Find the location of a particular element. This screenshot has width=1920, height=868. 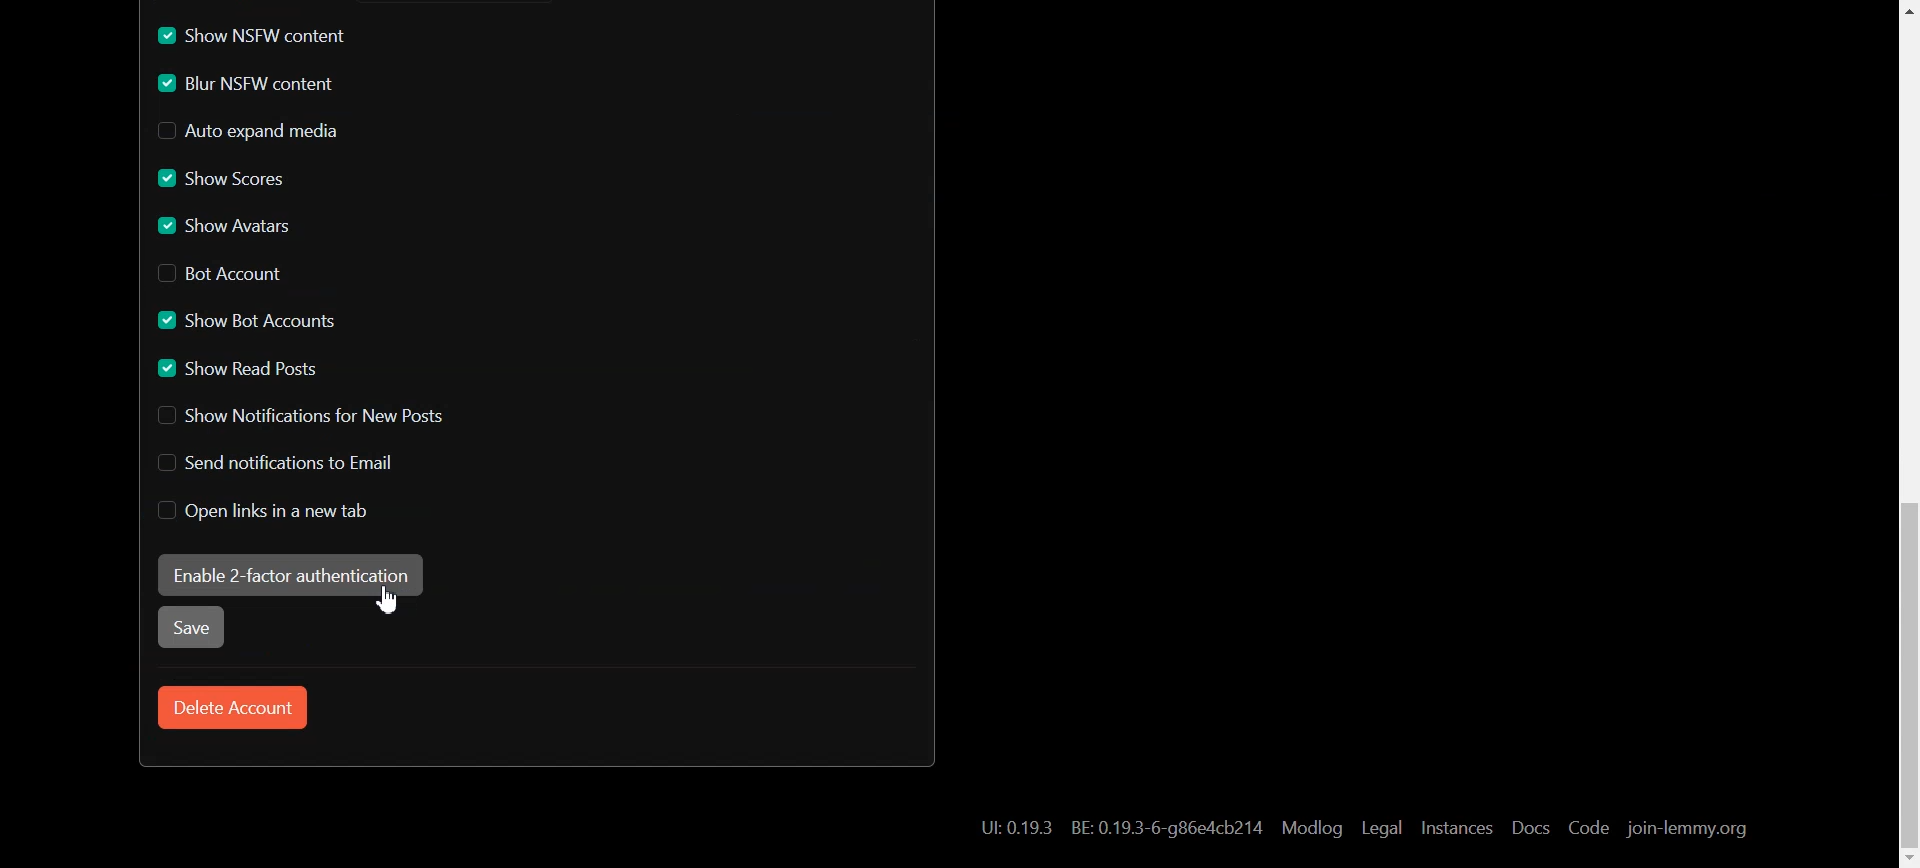

Modlog is located at coordinates (1311, 827).